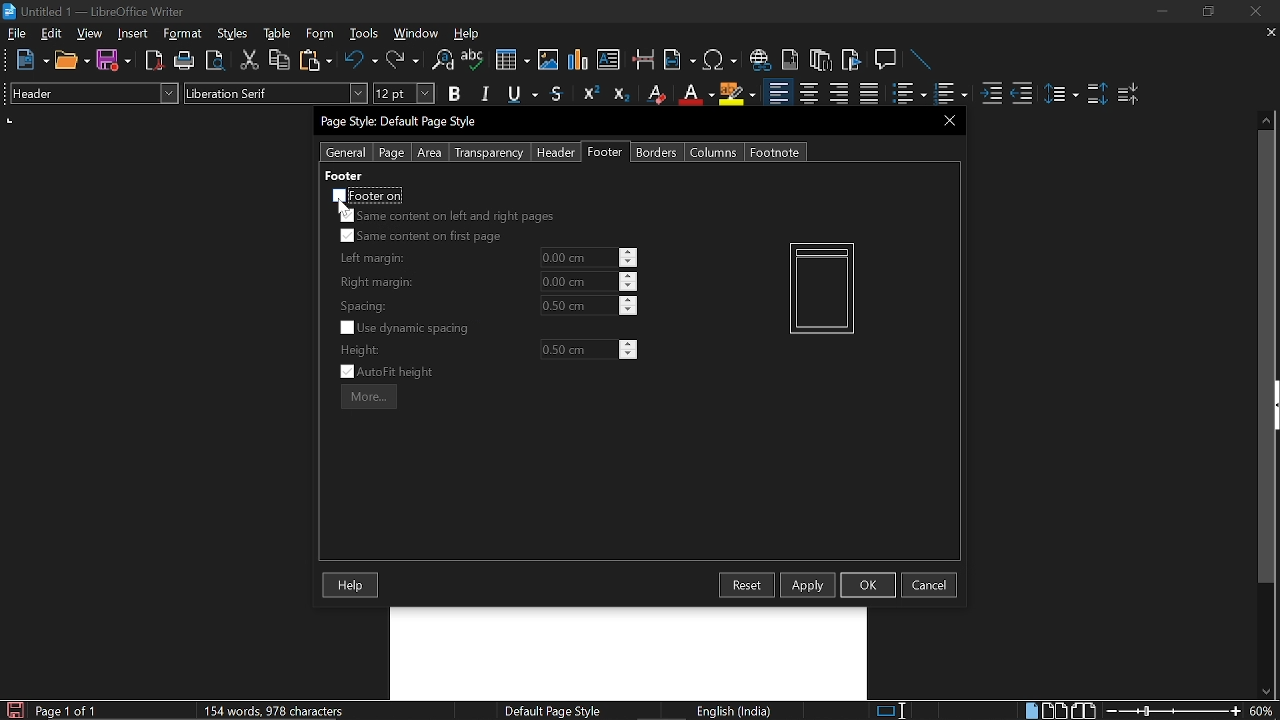  What do you see at coordinates (557, 93) in the screenshot?
I see `Strike through` at bounding box center [557, 93].